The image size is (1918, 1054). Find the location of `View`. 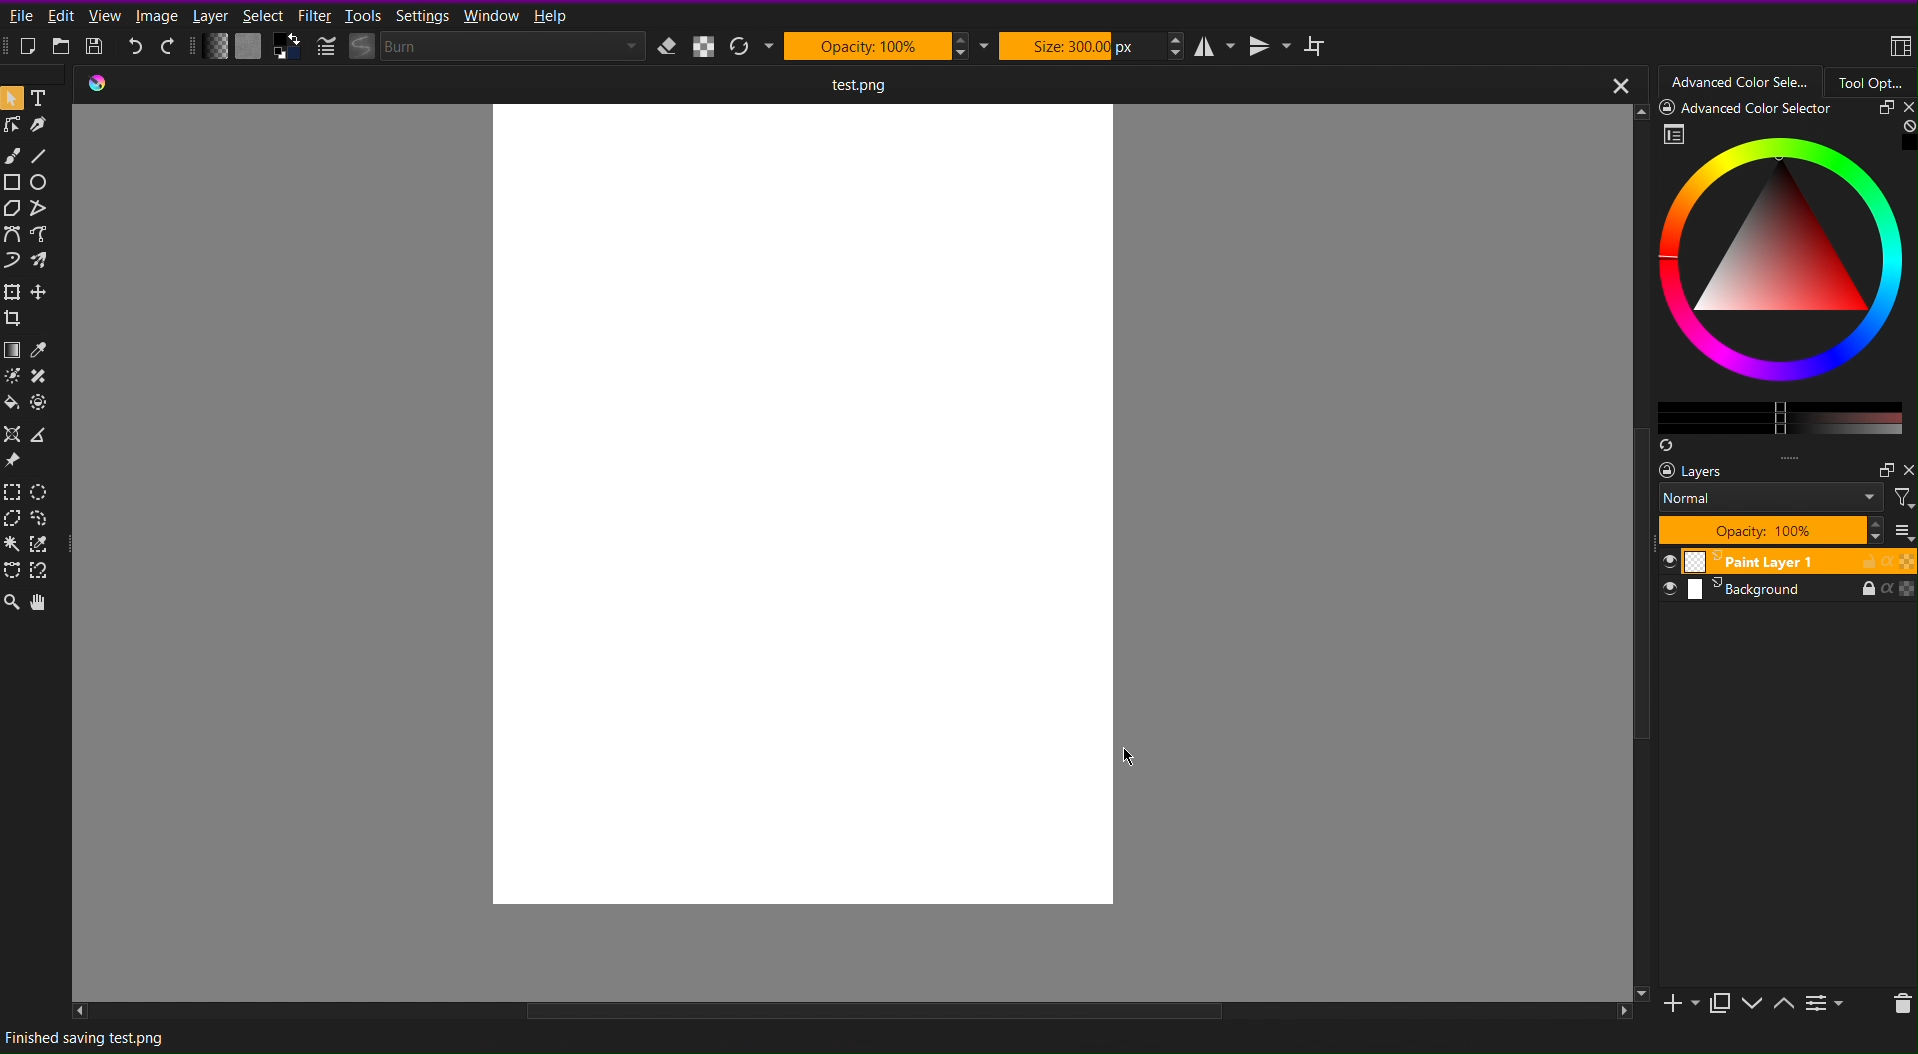

View is located at coordinates (107, 17).